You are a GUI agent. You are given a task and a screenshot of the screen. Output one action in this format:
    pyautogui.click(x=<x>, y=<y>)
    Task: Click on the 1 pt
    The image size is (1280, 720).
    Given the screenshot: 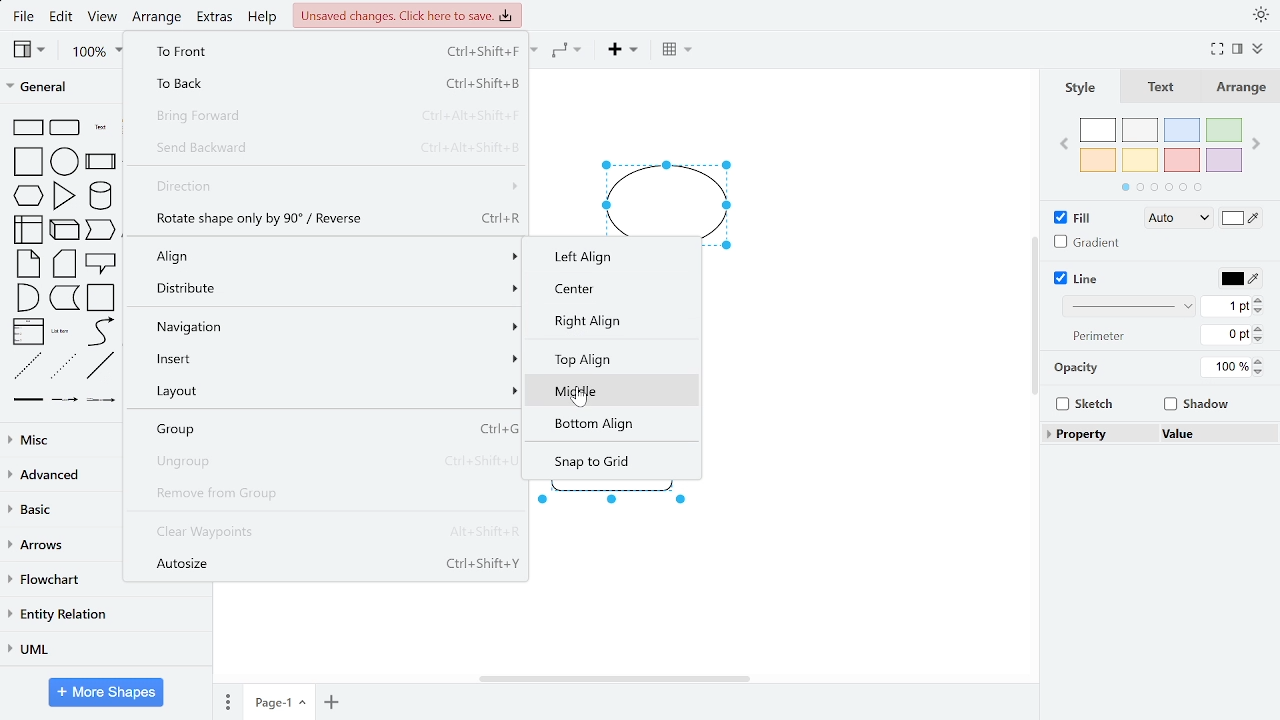 What is the action you would take?
    pyautogui.click(x=1227, y=307)
    